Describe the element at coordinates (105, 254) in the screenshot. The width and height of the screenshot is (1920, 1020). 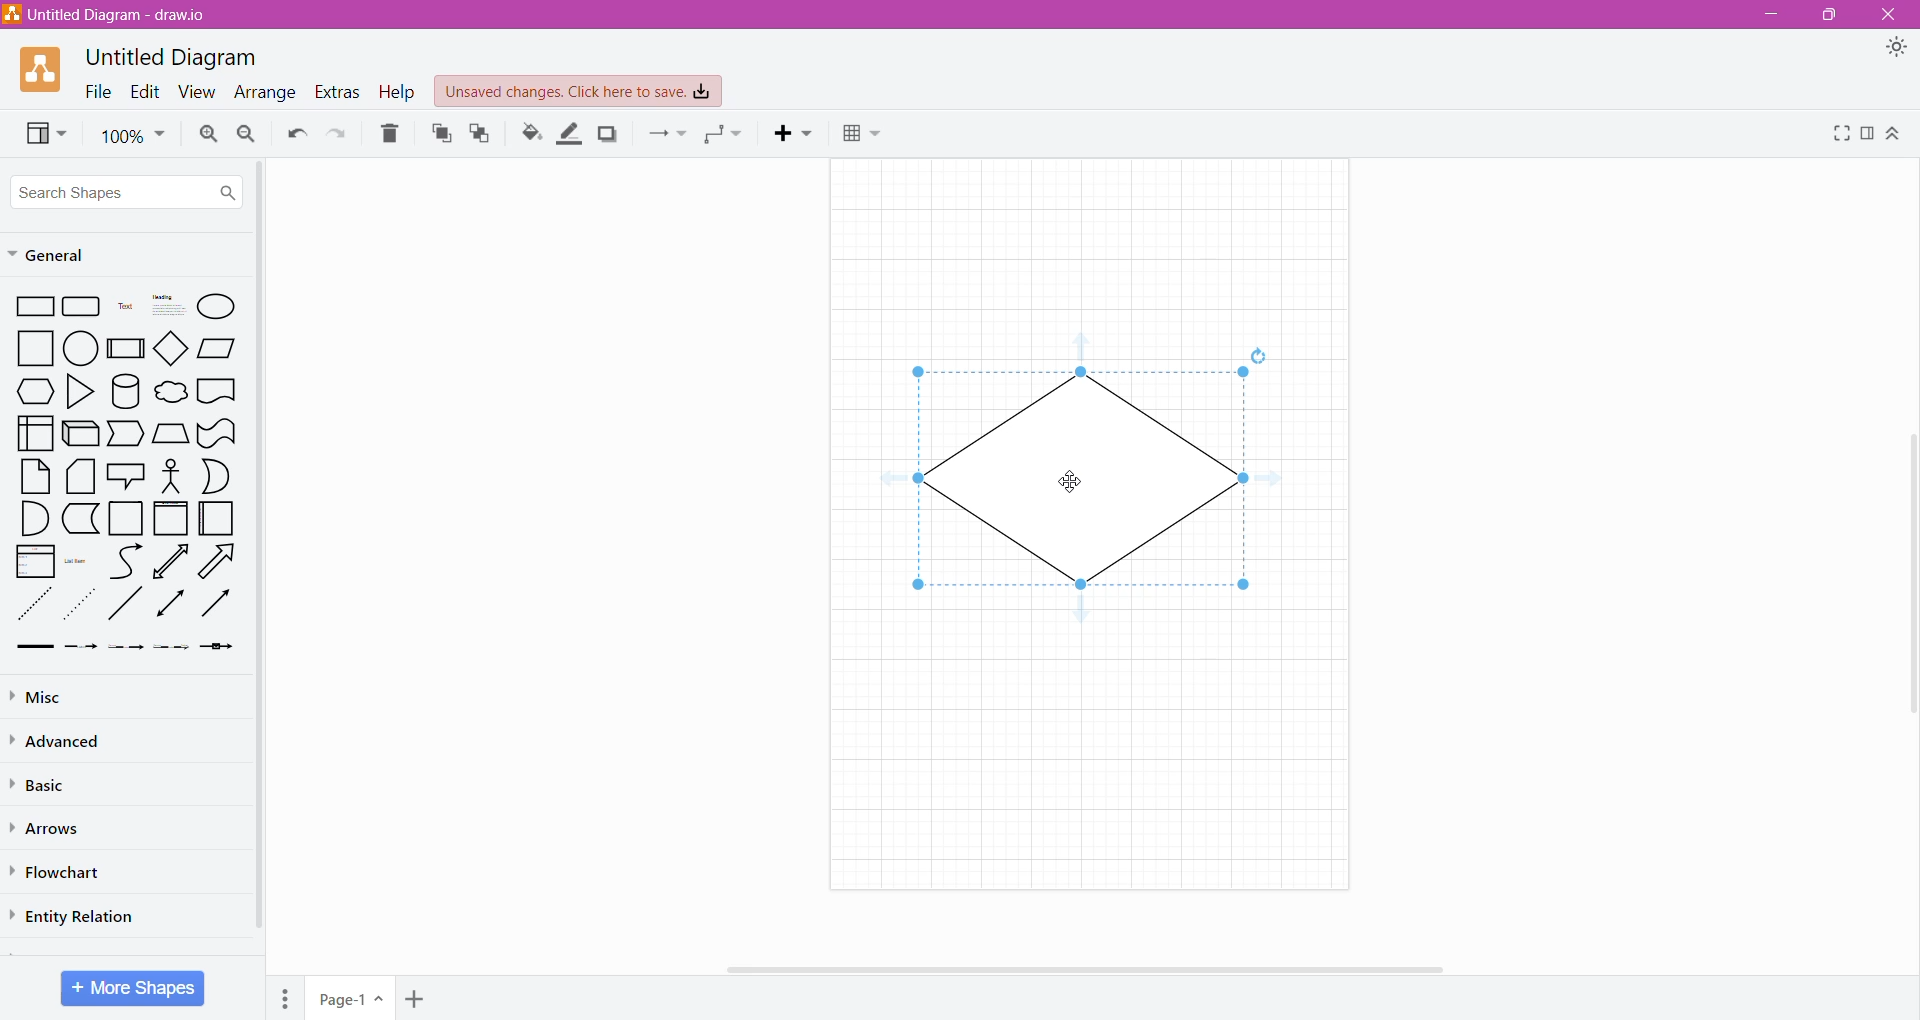
I see `General` at that location.